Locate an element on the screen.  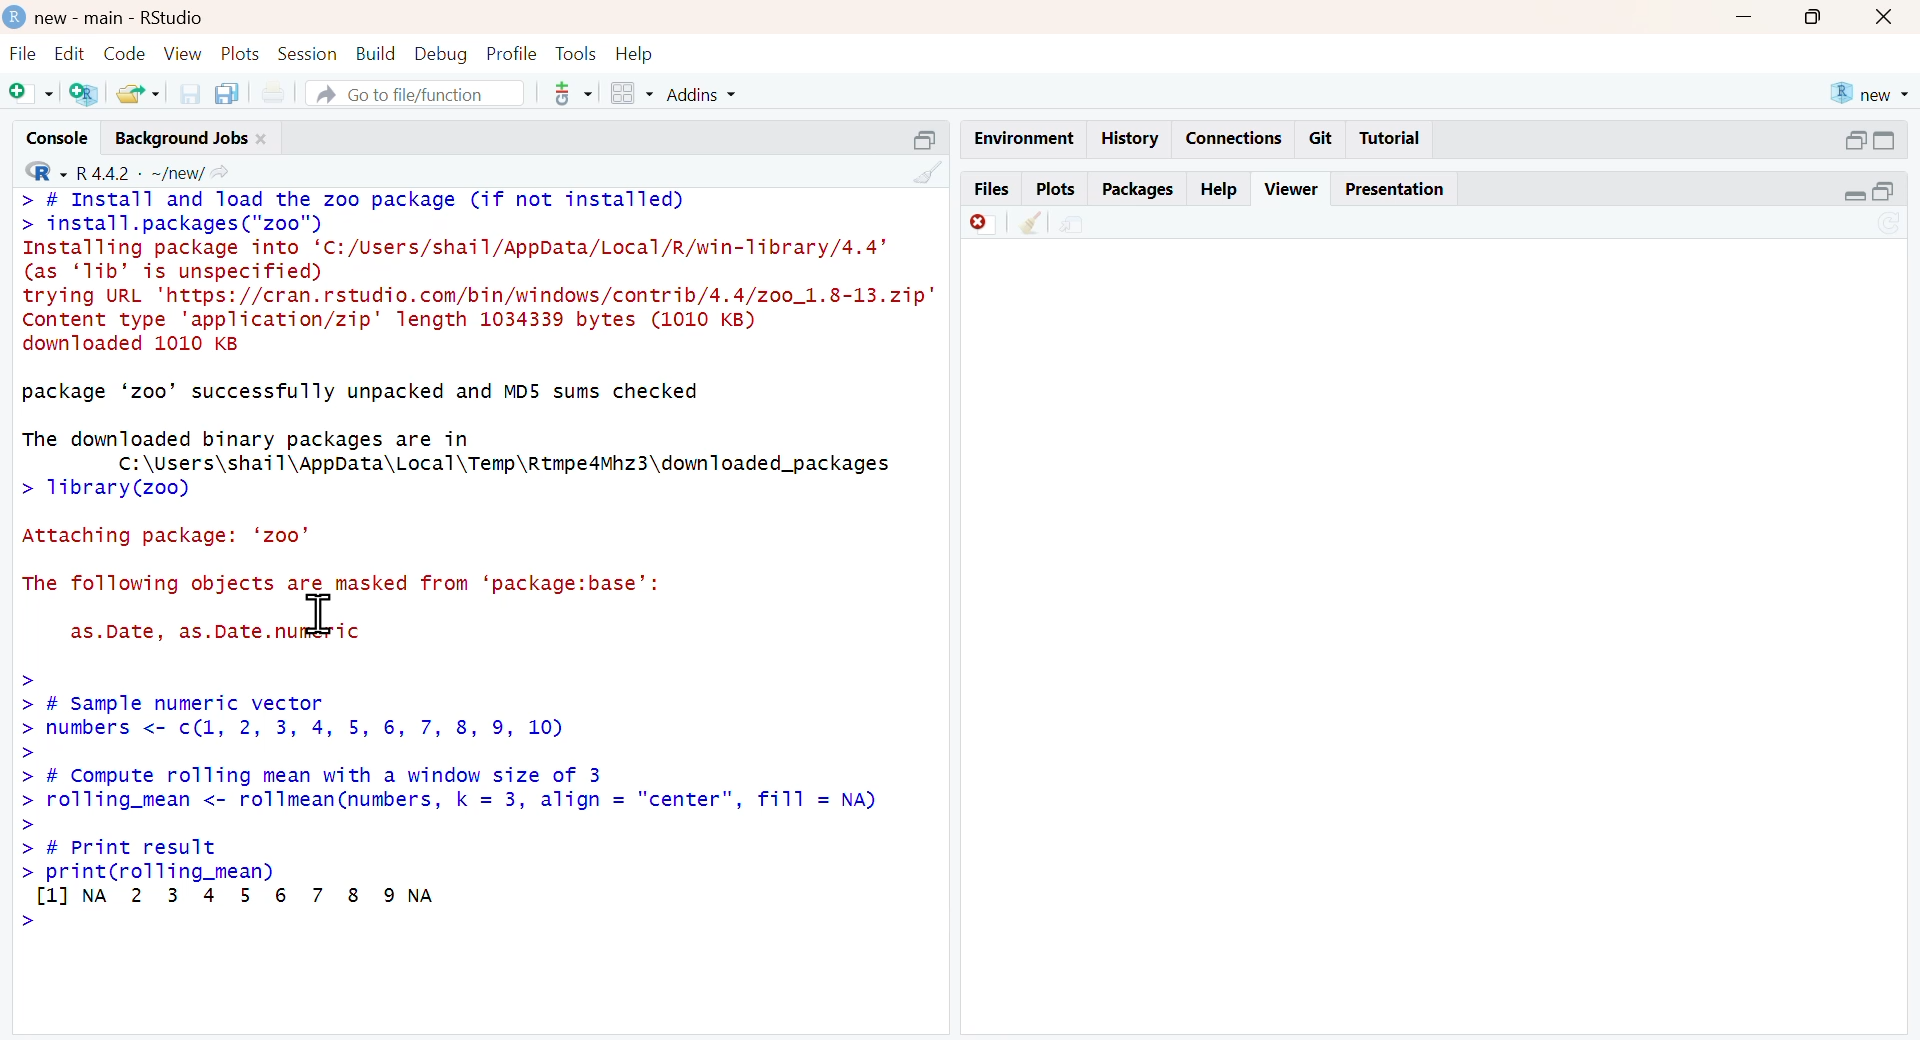
console is located at coordinates (59, 139).